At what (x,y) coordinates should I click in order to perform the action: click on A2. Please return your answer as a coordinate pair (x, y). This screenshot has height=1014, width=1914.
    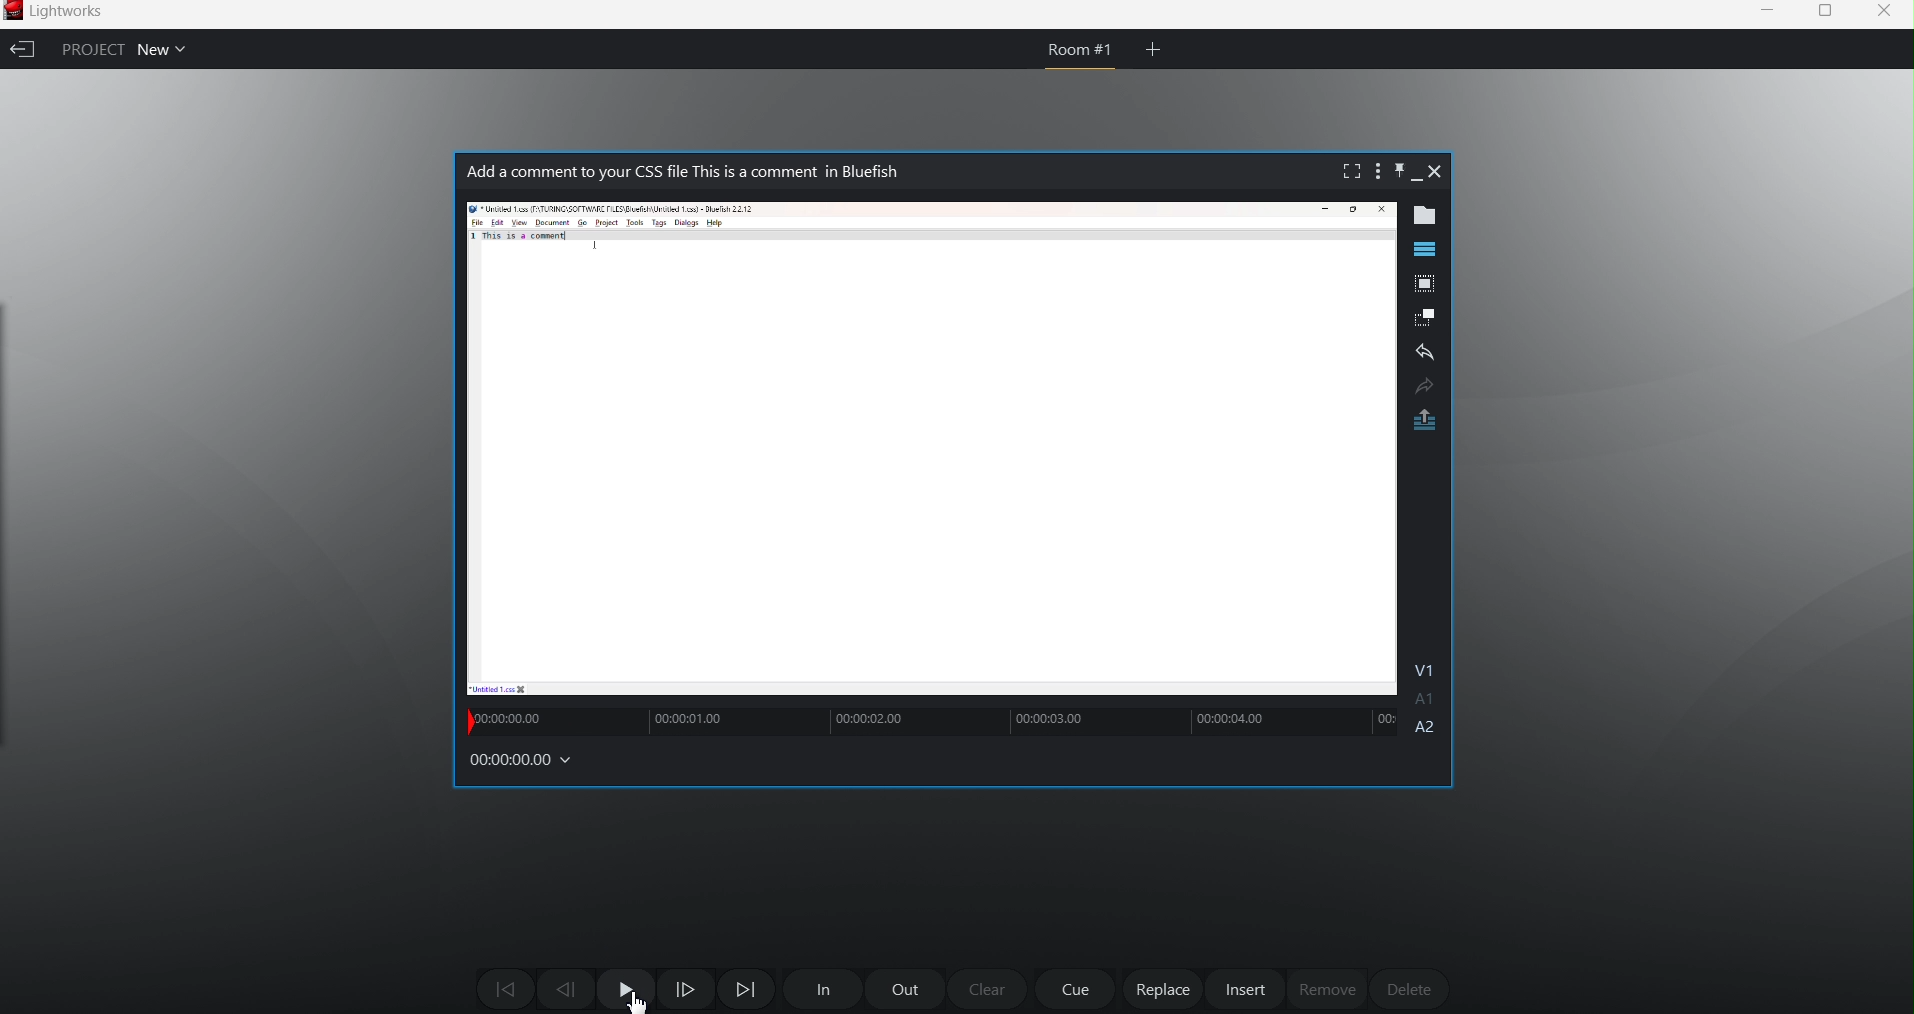
    Looking at the image, I should click on (1428, 728).